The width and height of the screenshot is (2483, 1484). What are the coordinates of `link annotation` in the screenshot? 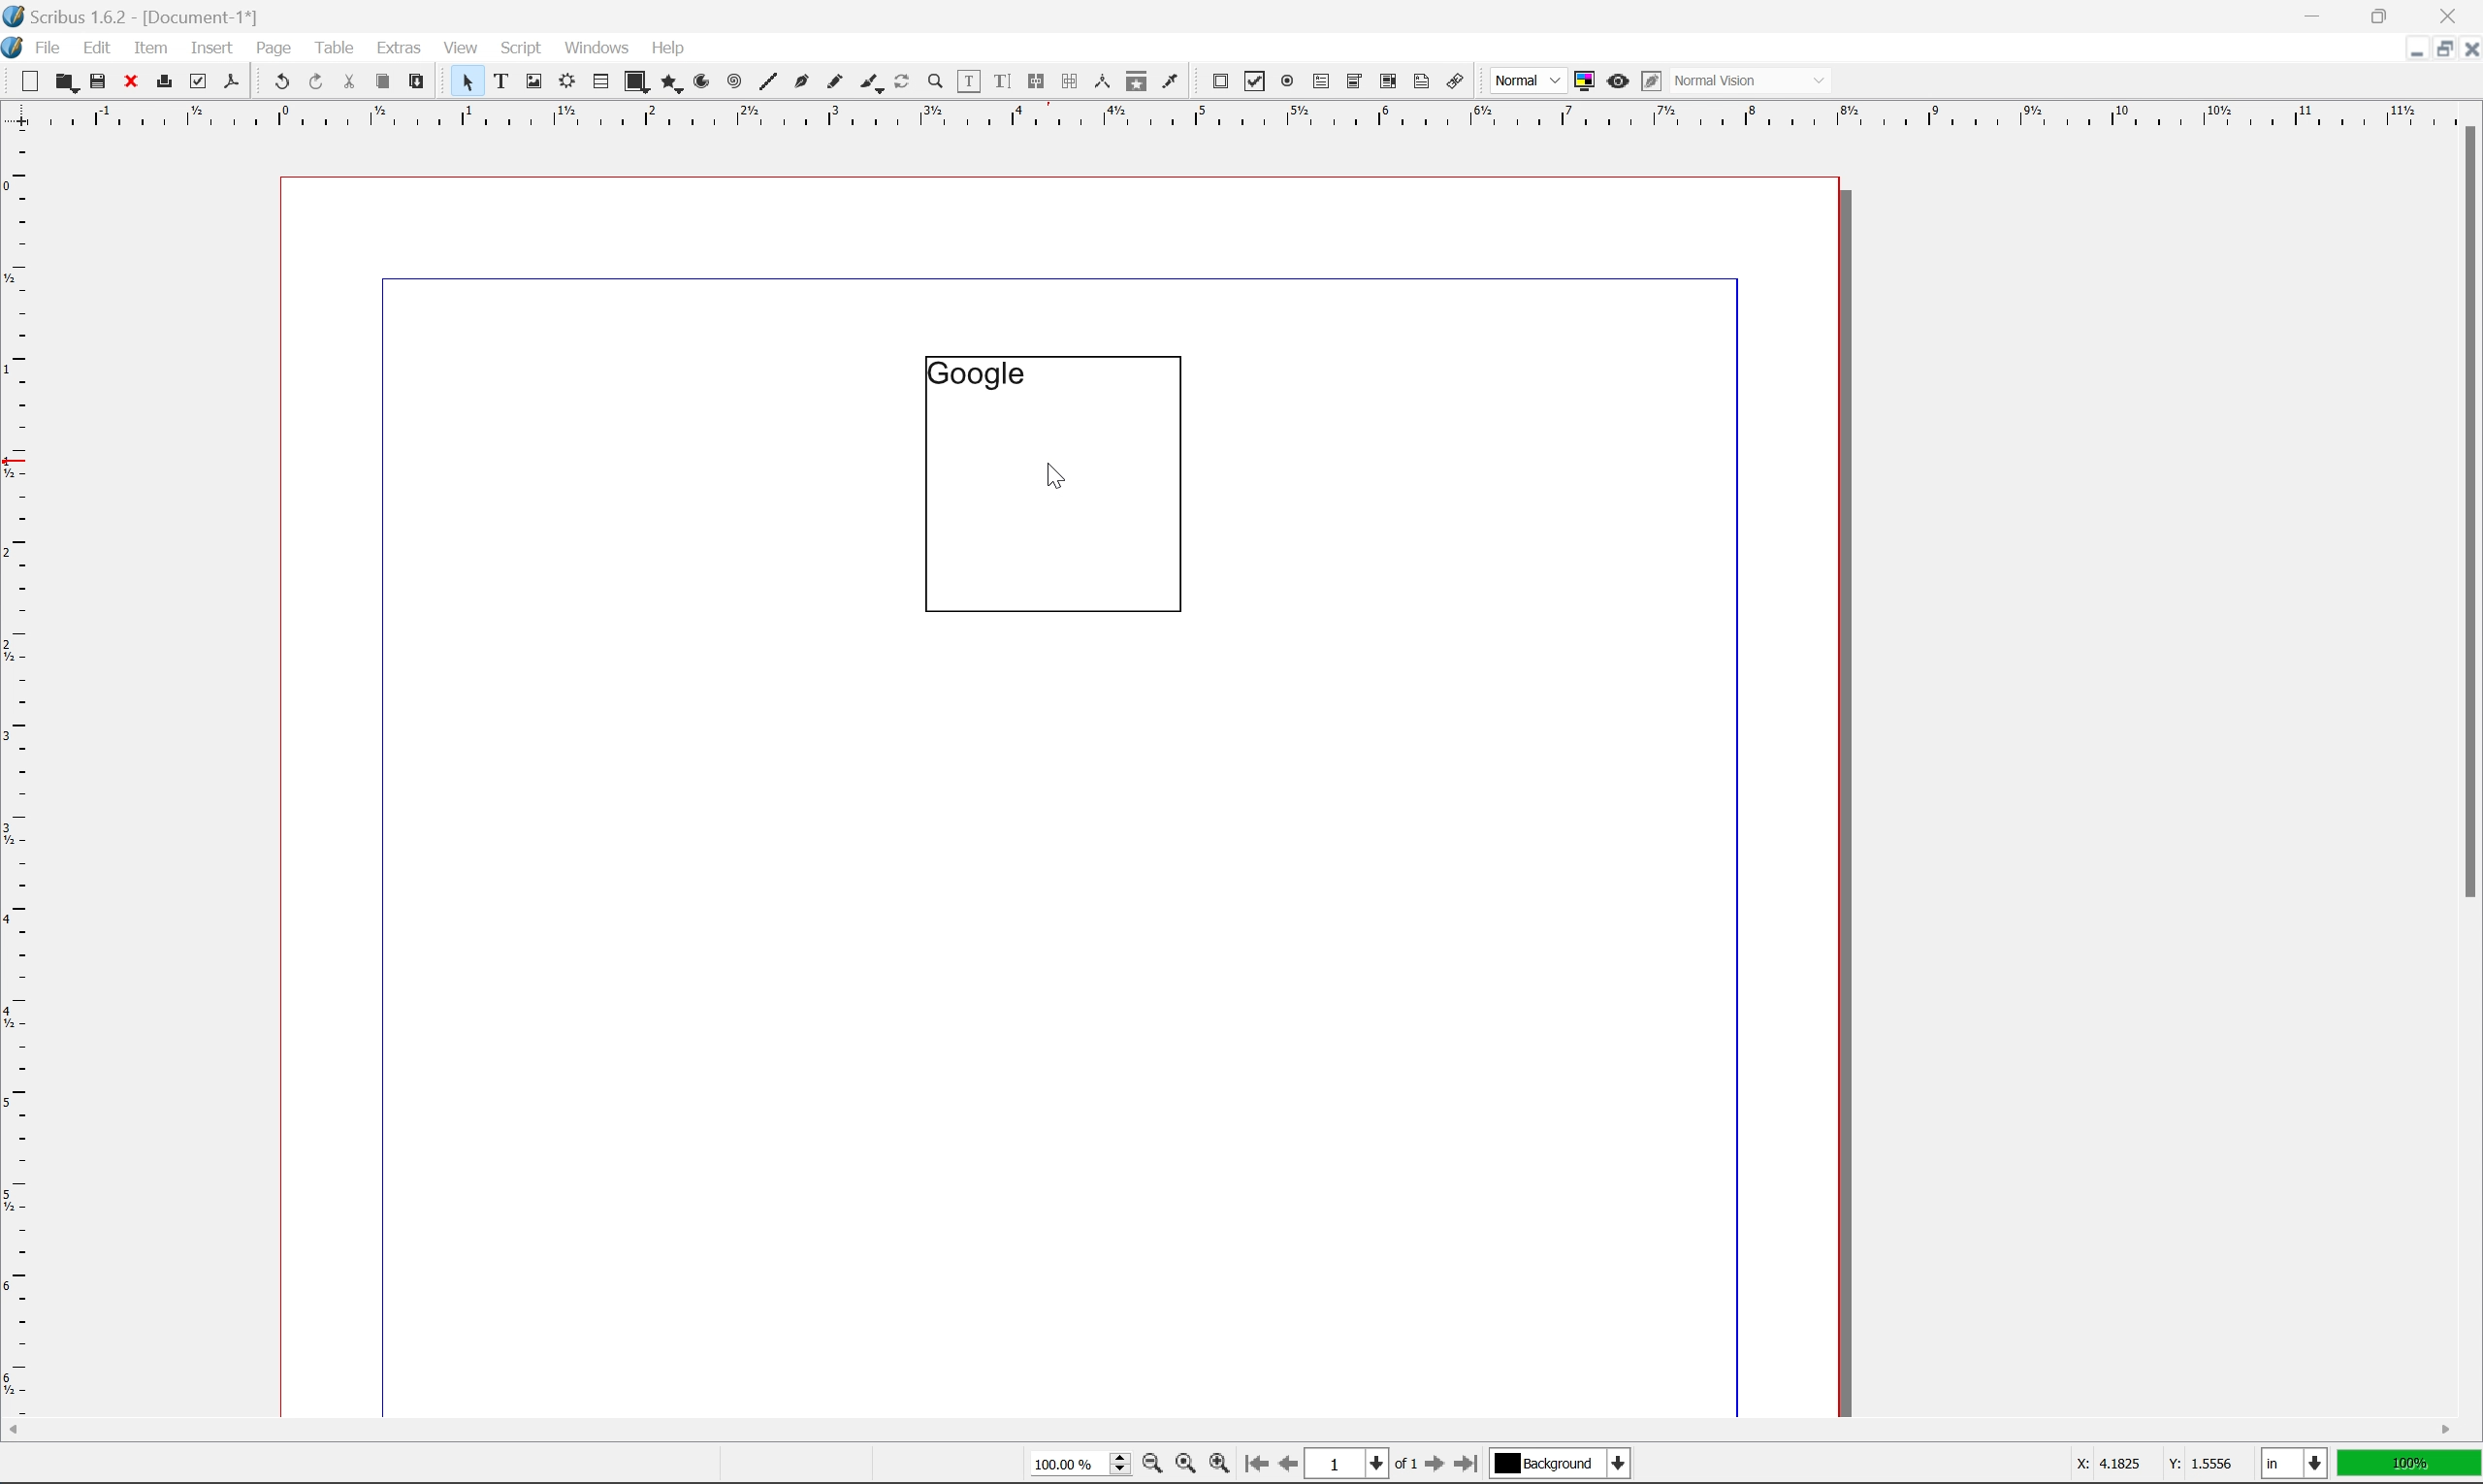 It's located at (1456, 83).